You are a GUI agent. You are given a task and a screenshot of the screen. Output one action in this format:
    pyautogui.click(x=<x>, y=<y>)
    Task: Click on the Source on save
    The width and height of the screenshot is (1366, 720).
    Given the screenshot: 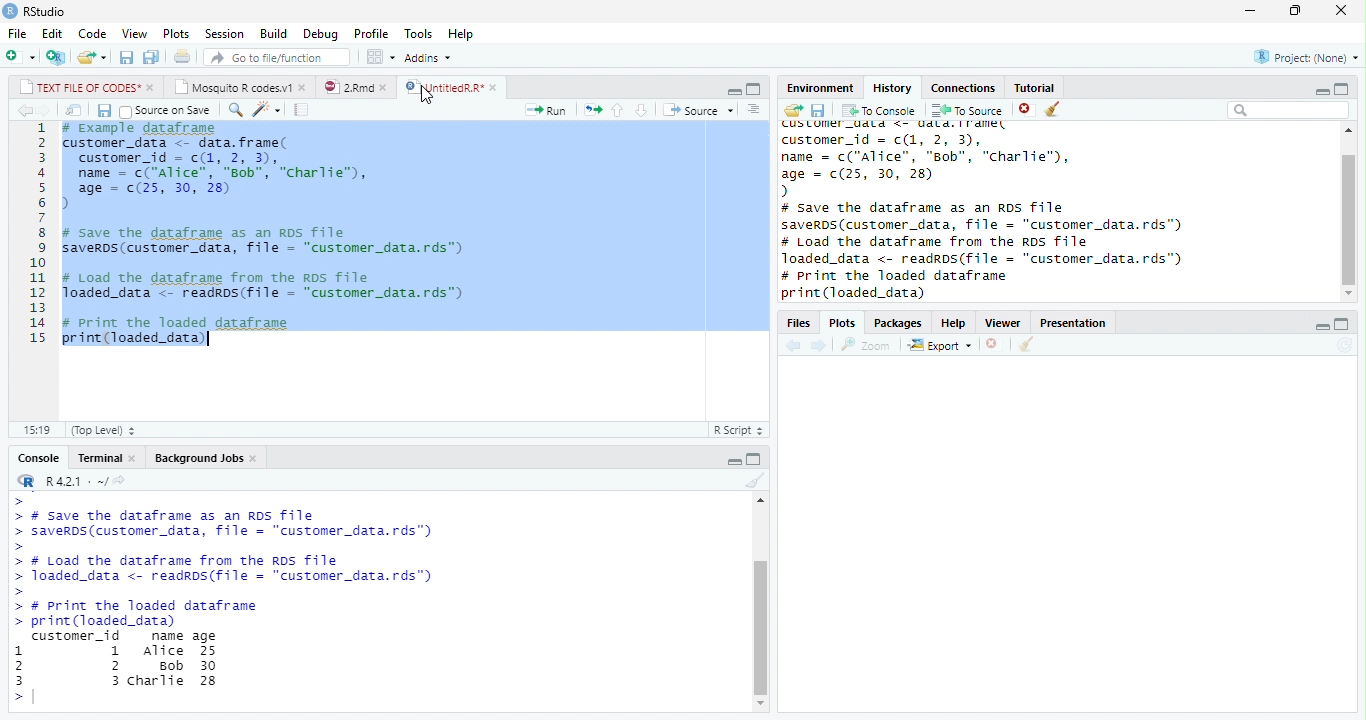 What is the action you would take?
    pyautogui.click(x=167, y=111)
    